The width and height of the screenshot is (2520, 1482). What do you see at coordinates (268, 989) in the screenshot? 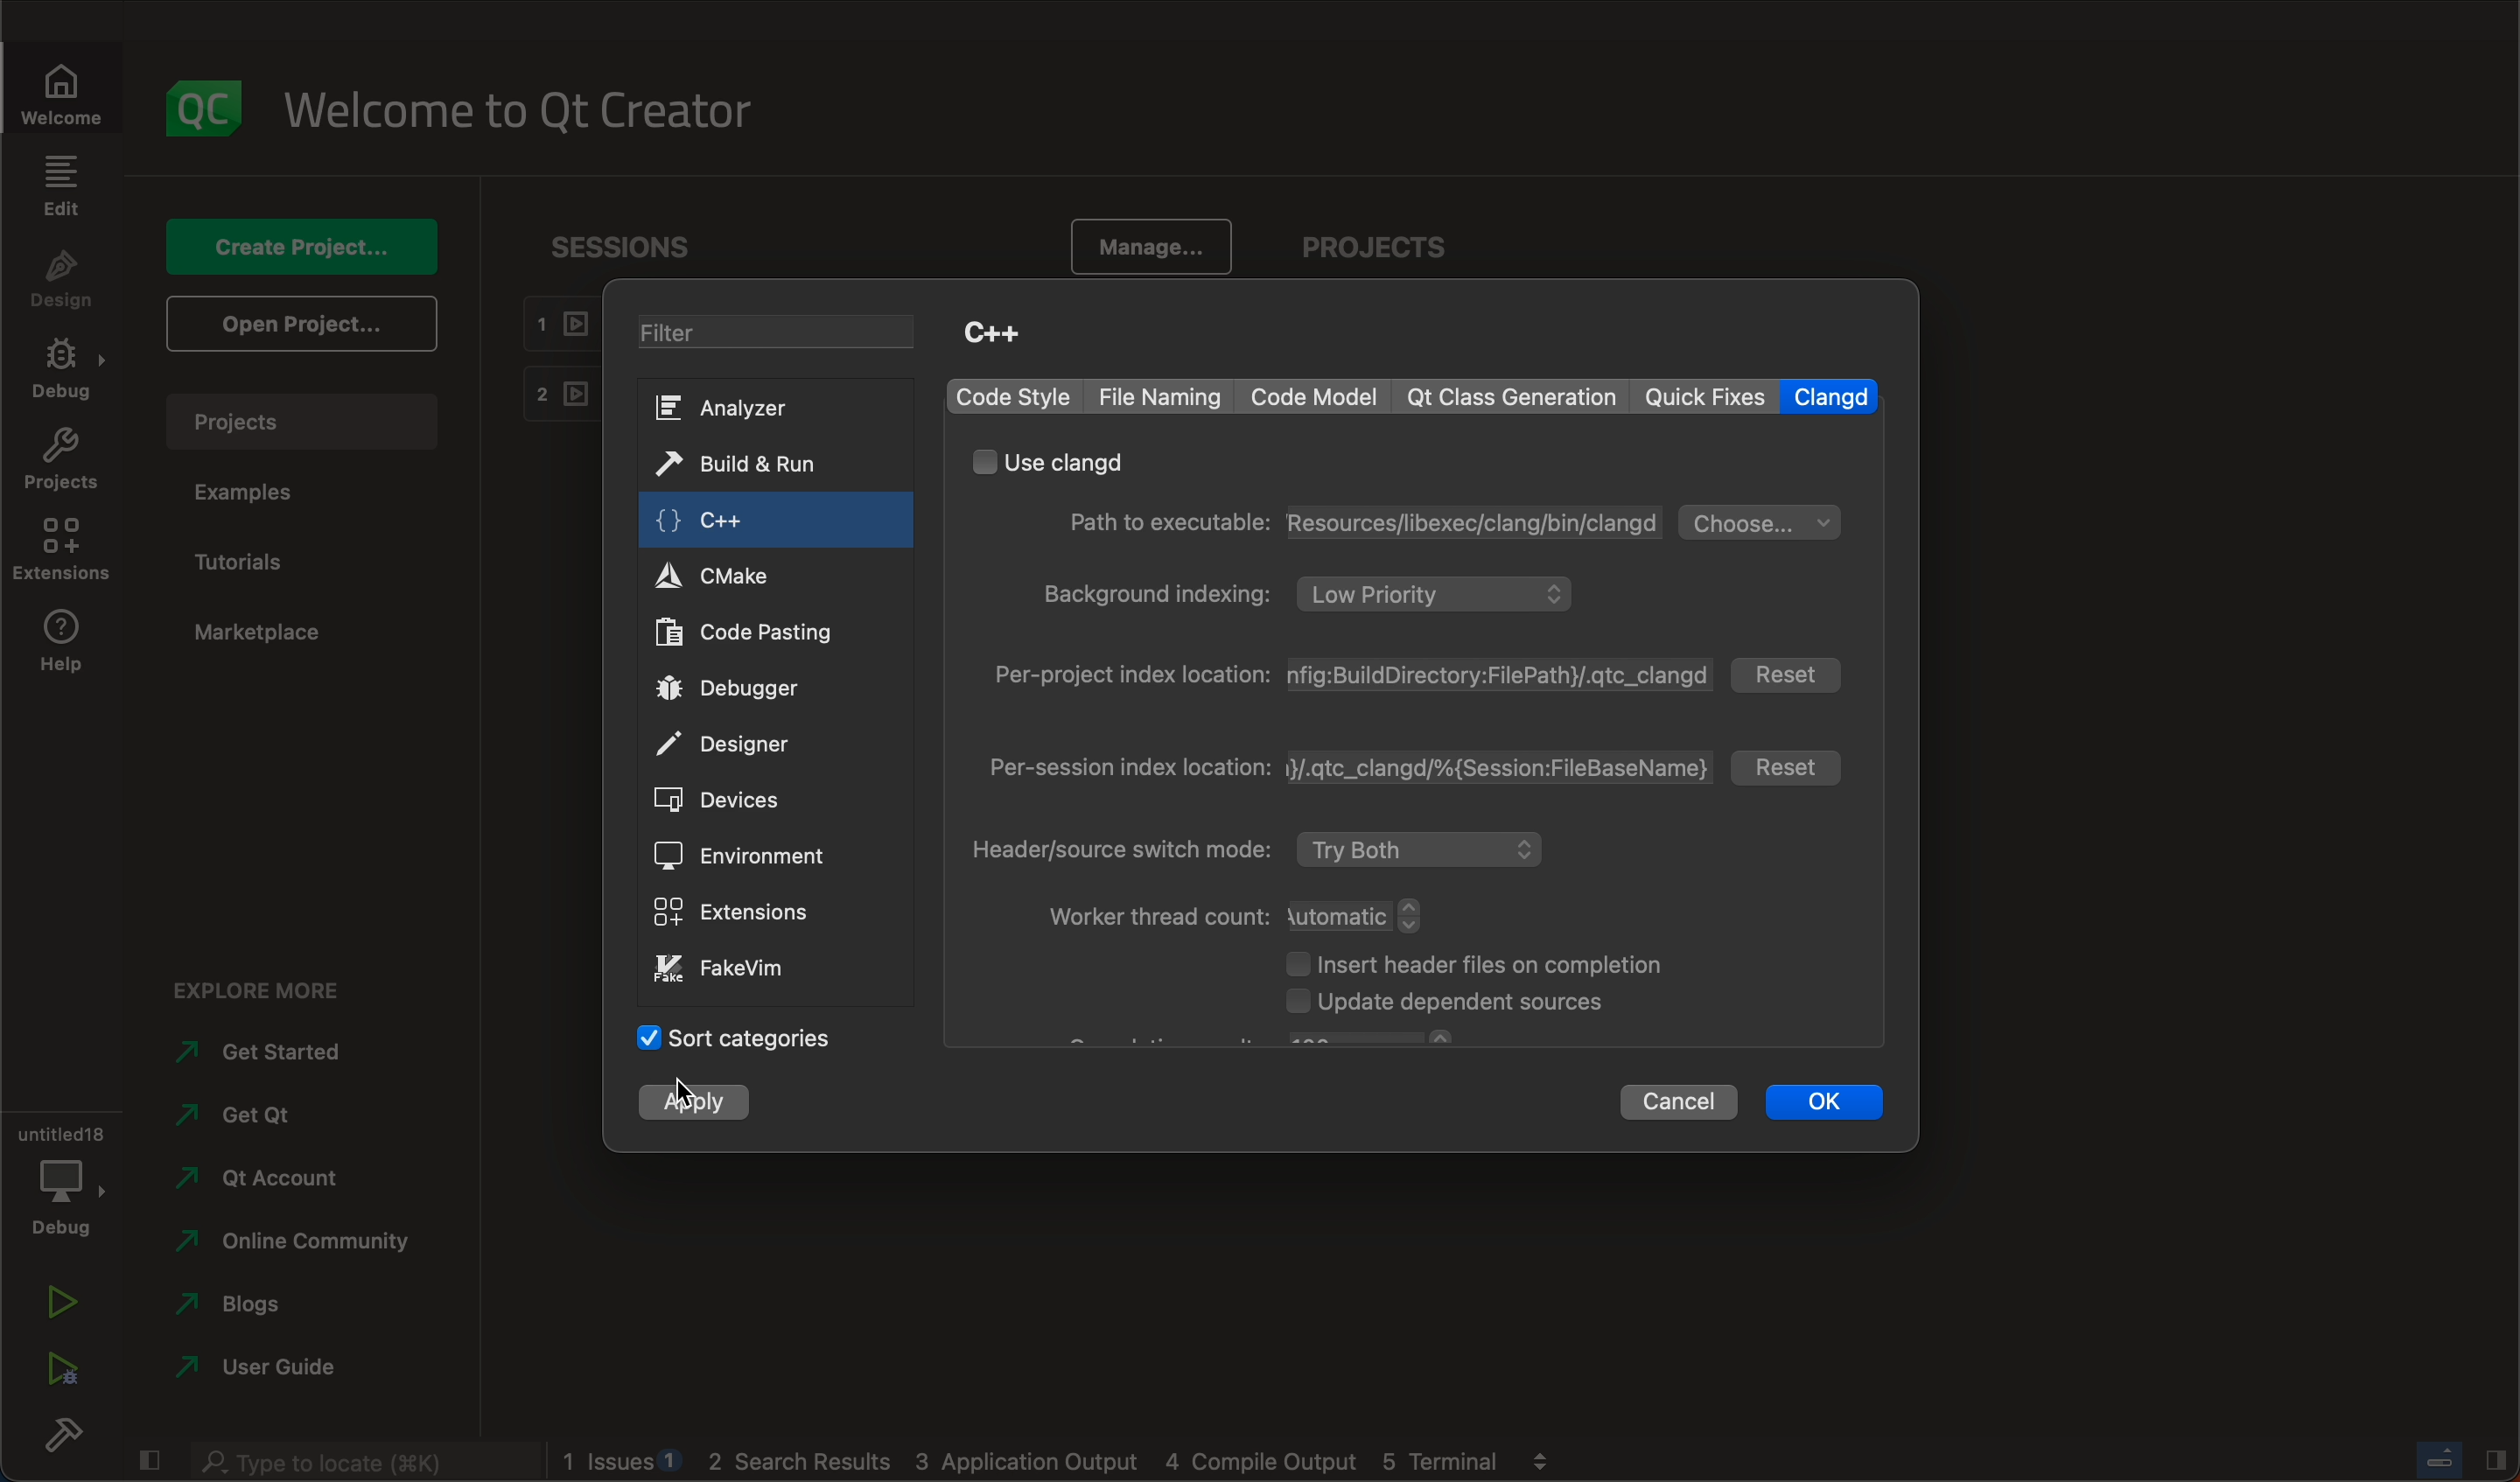
I see `explore more` at bounding box center [268, 989].